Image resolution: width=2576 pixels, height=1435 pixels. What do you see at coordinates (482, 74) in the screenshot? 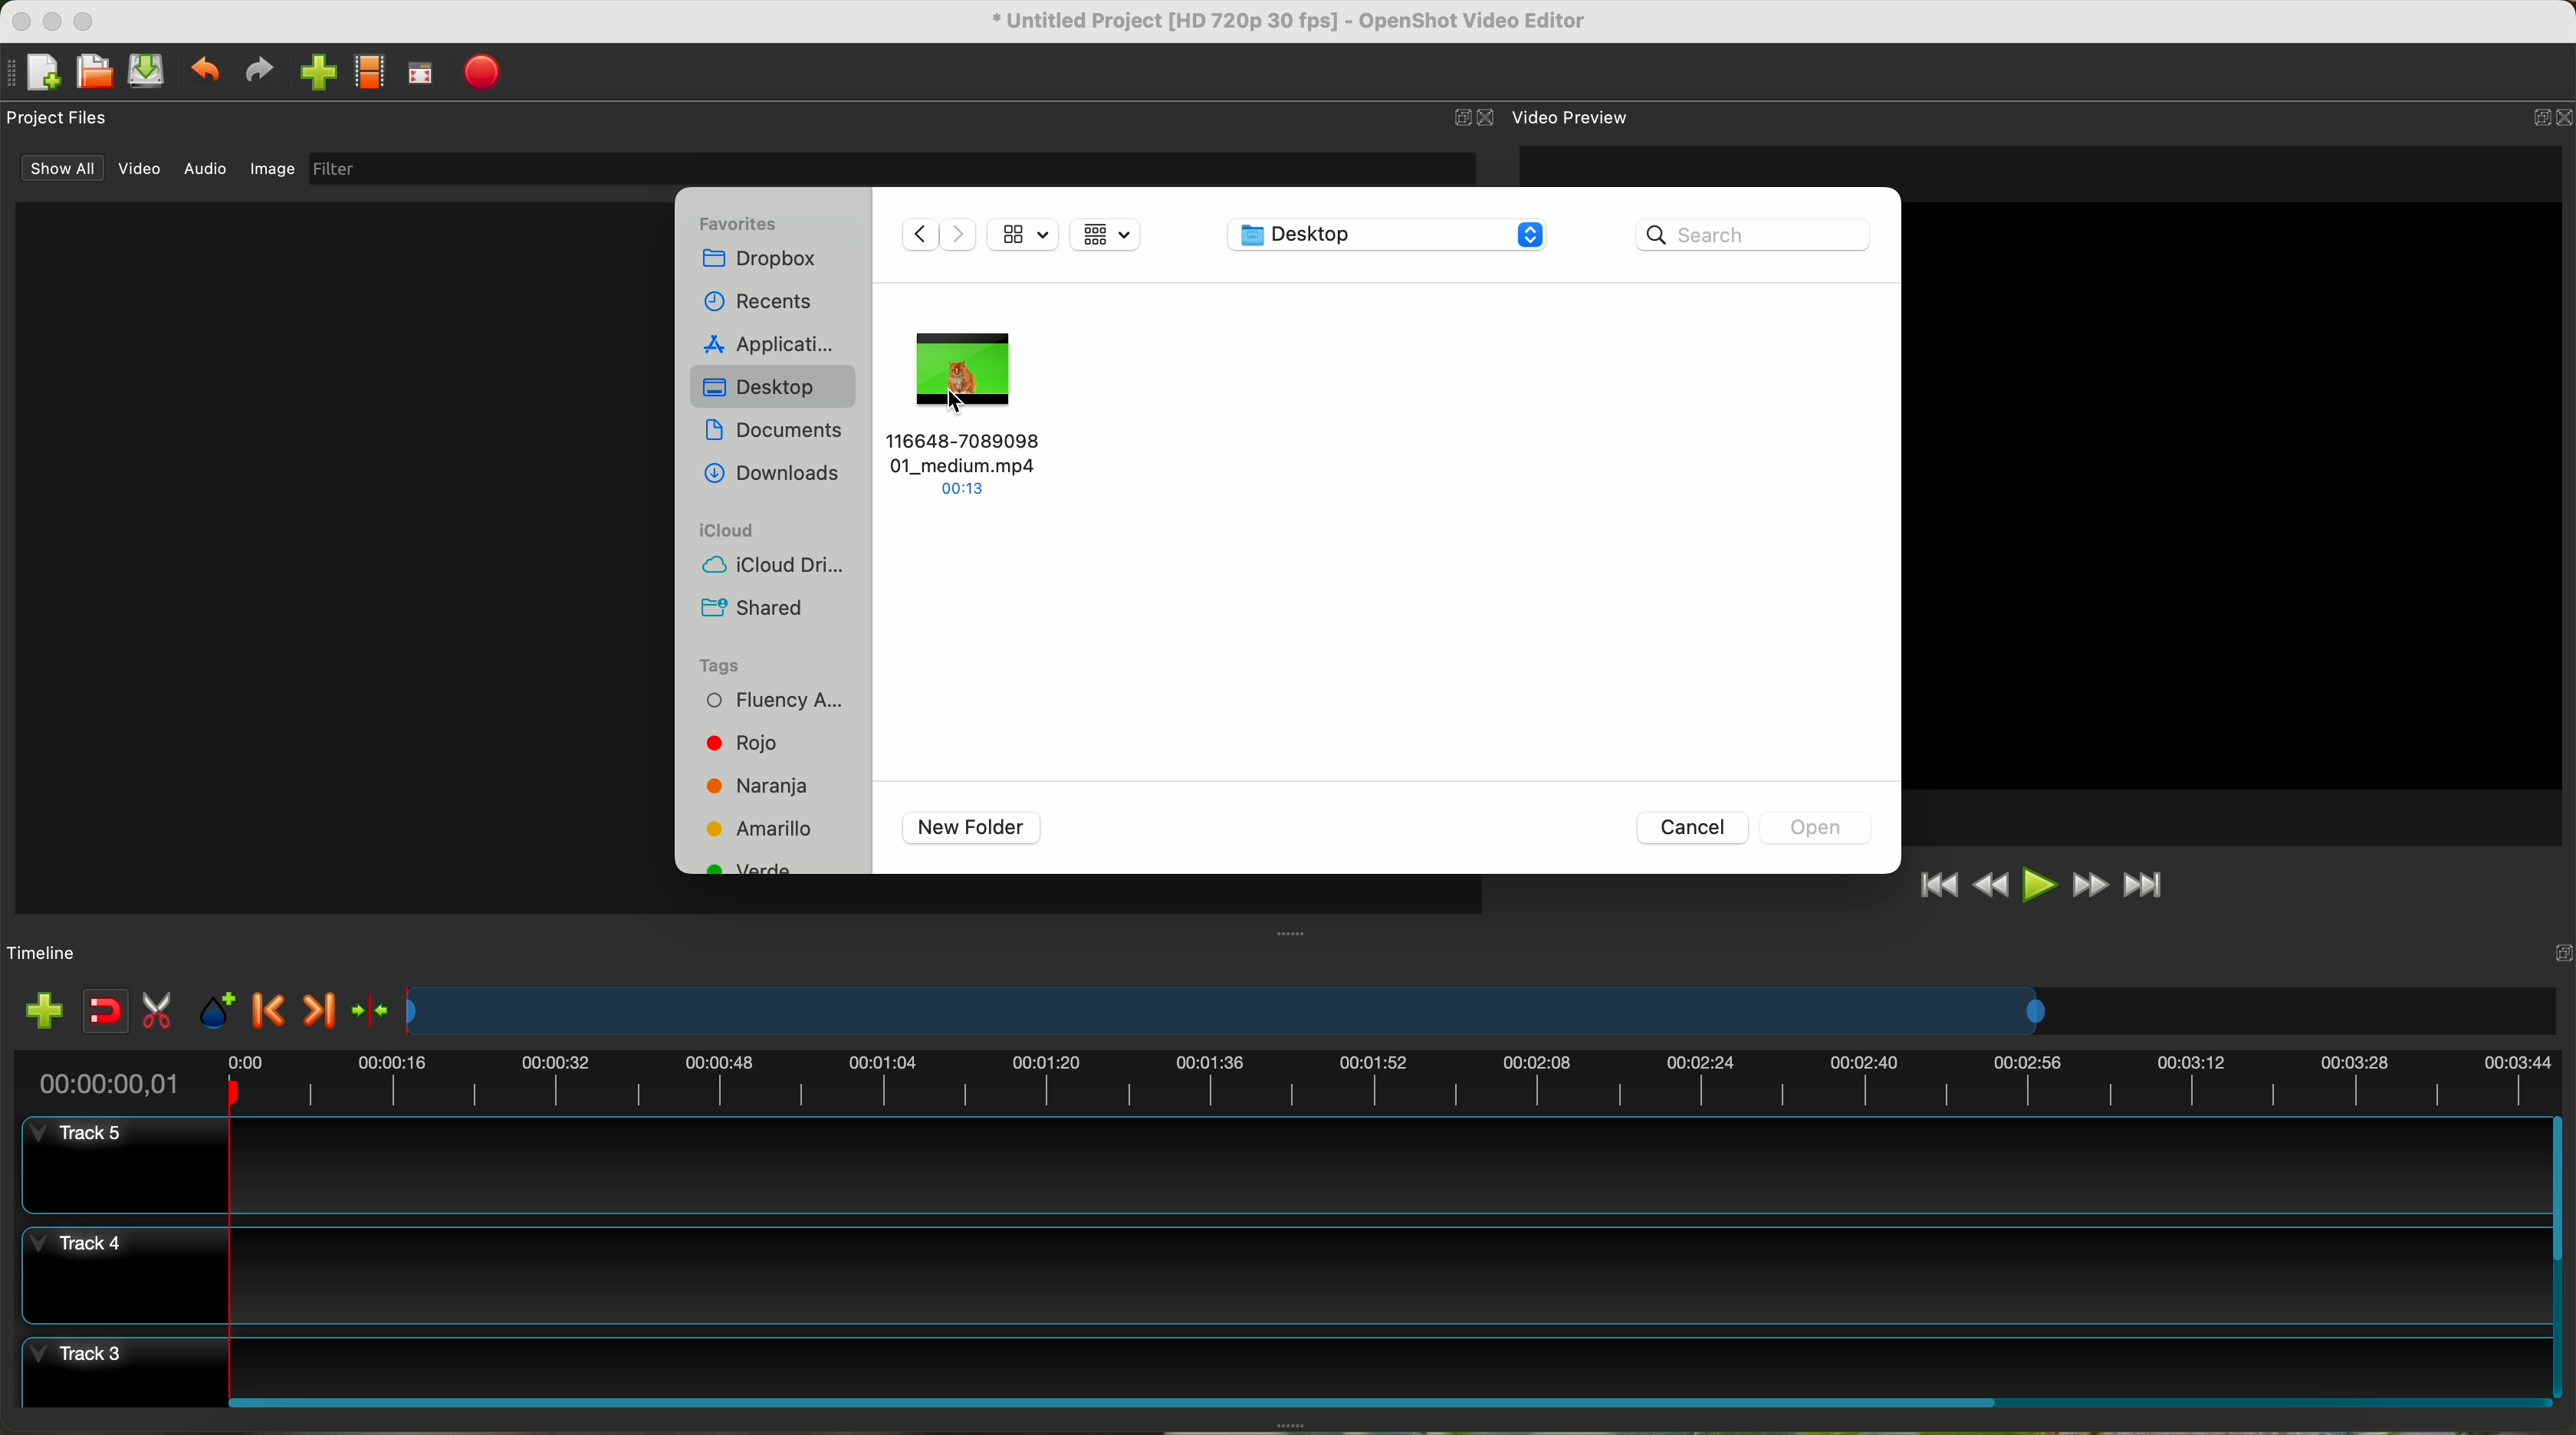
I see `export video` at bounding box center [482, 74].